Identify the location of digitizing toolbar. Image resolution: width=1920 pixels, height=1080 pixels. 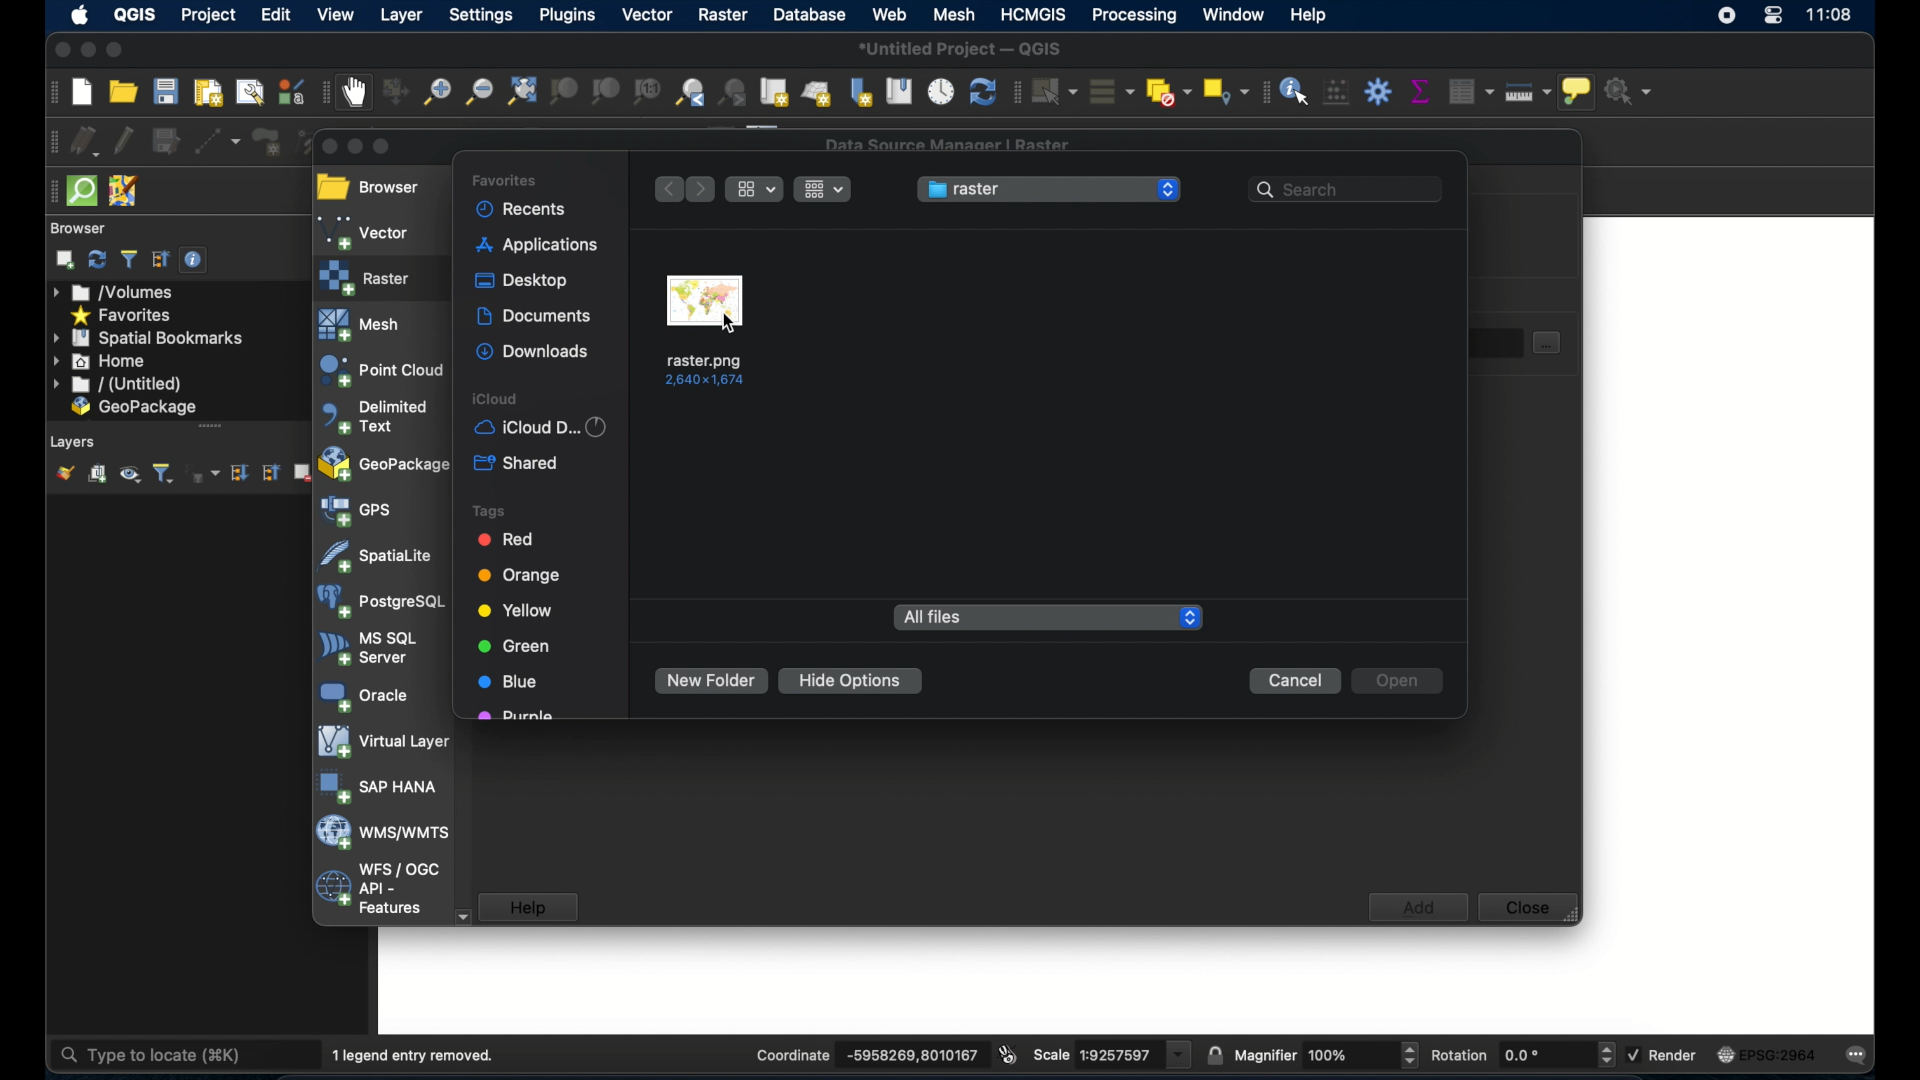
(47, 142).